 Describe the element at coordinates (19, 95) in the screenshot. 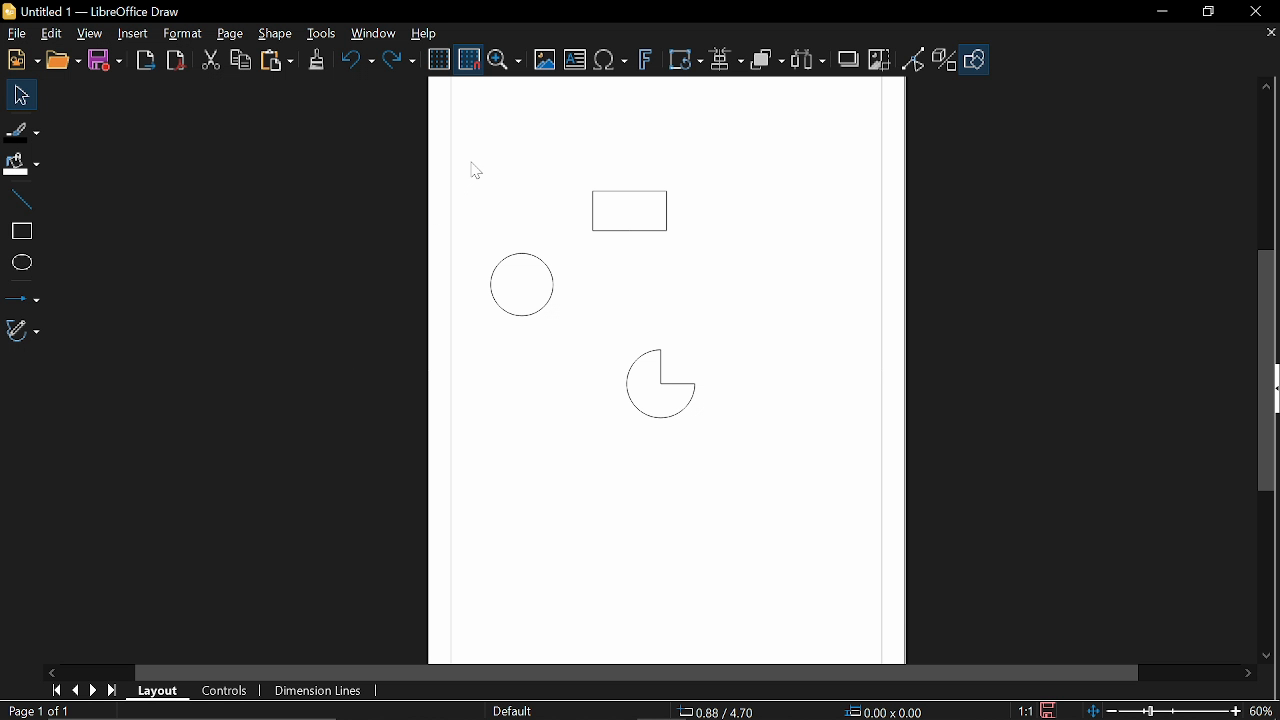

I see `Select` at that location.